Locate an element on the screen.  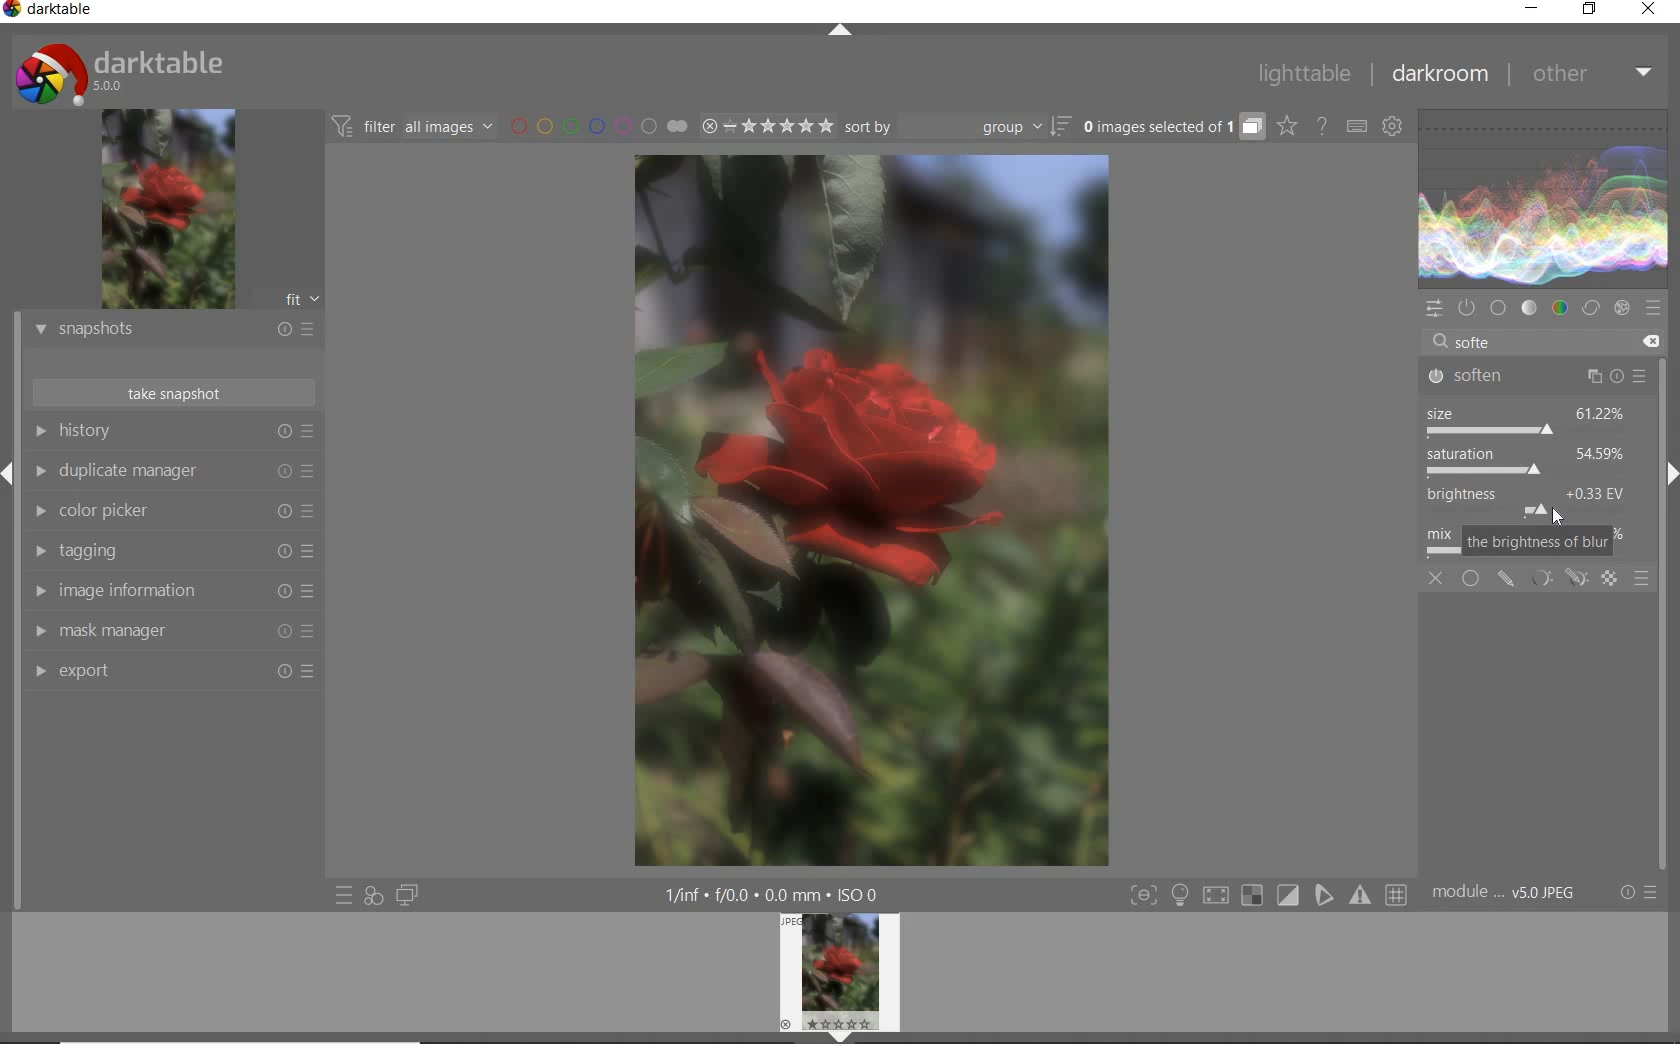
take snapshot is located at coordinates (173, 393).